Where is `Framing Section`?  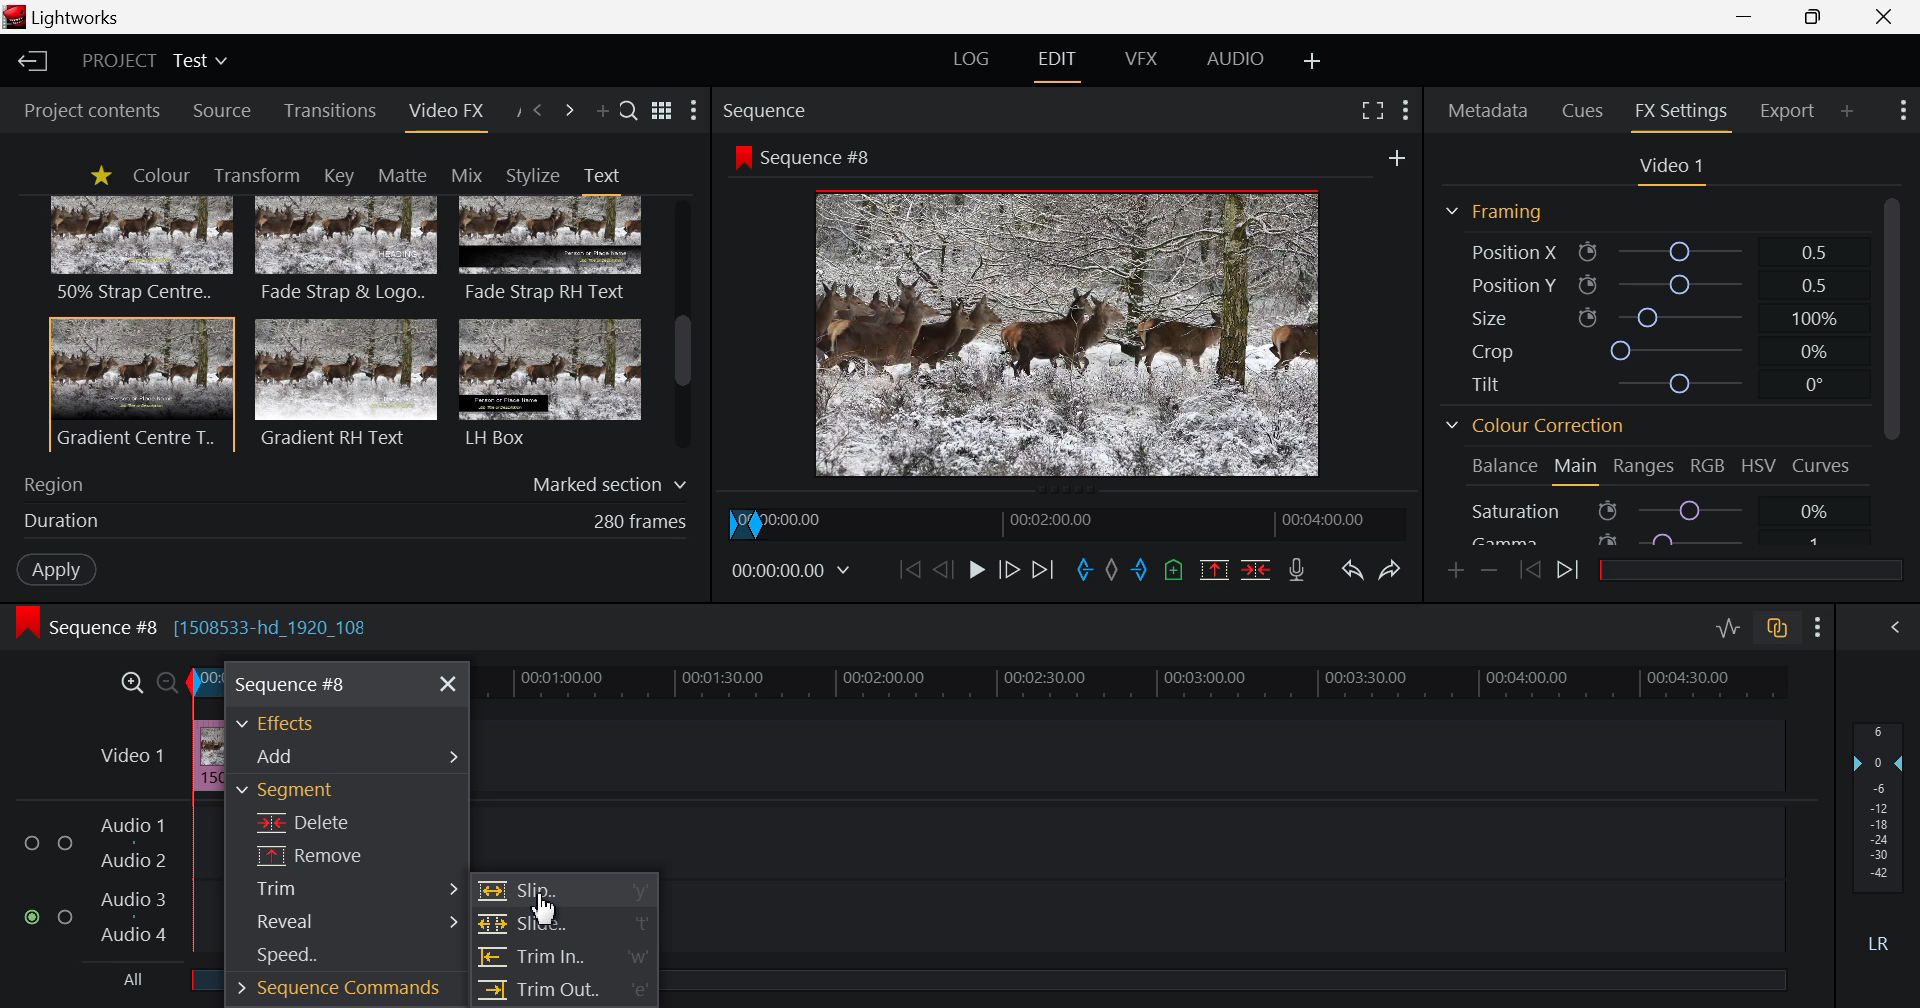
Framing Section is located at coordinates (1502, 211).